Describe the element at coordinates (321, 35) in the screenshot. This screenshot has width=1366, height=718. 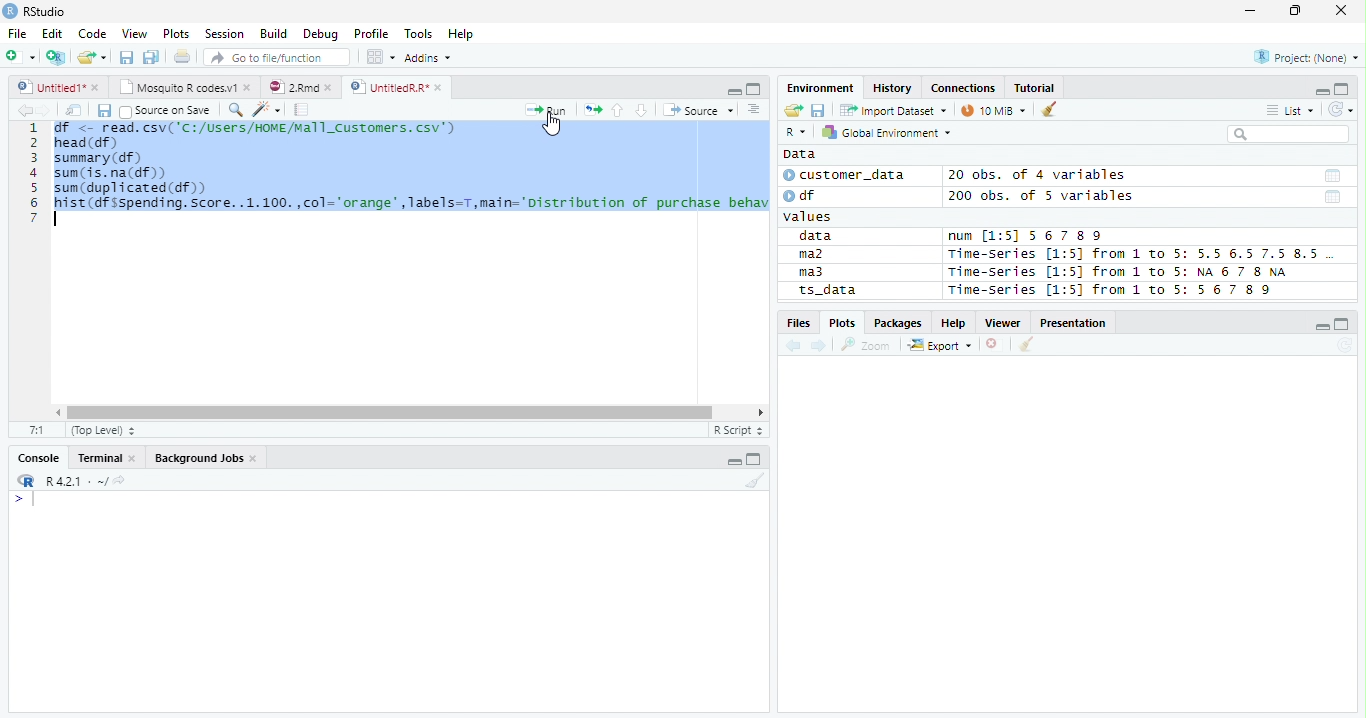
I see `Debug` at that location.